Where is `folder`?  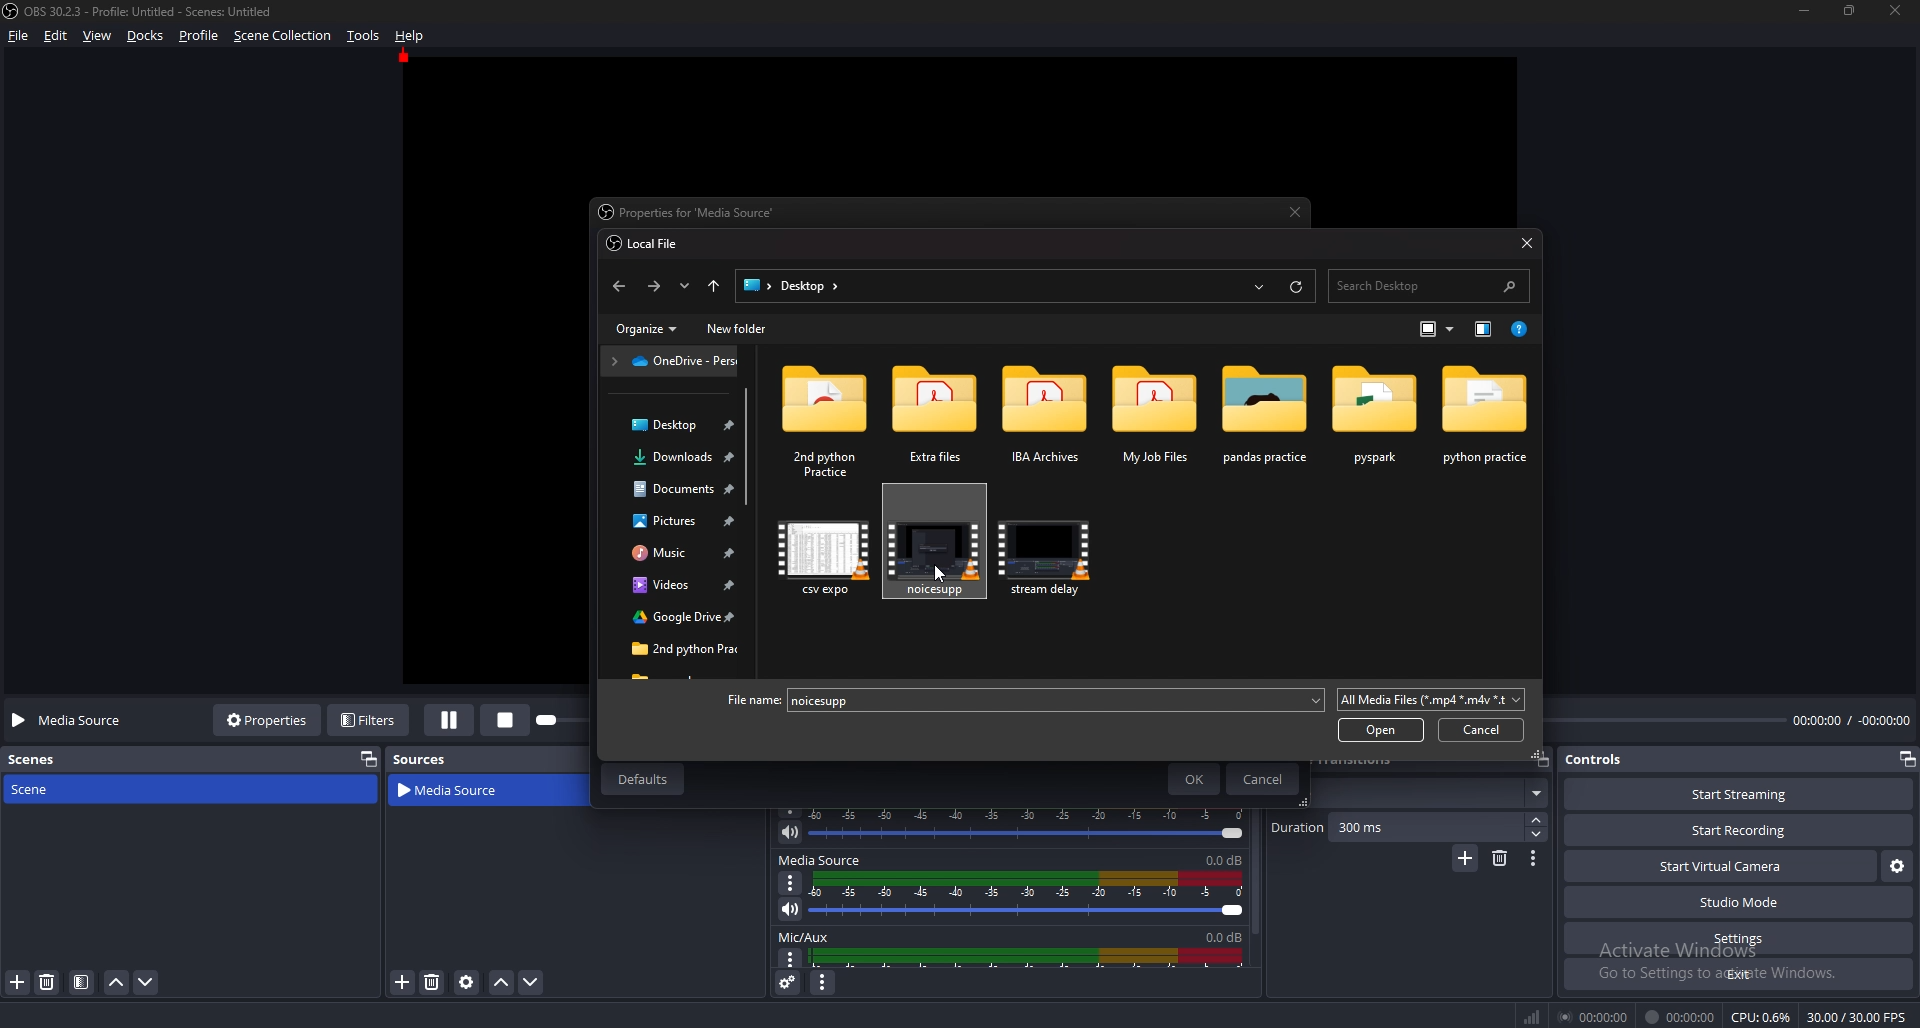 folder is located at coordinates (936, 420).